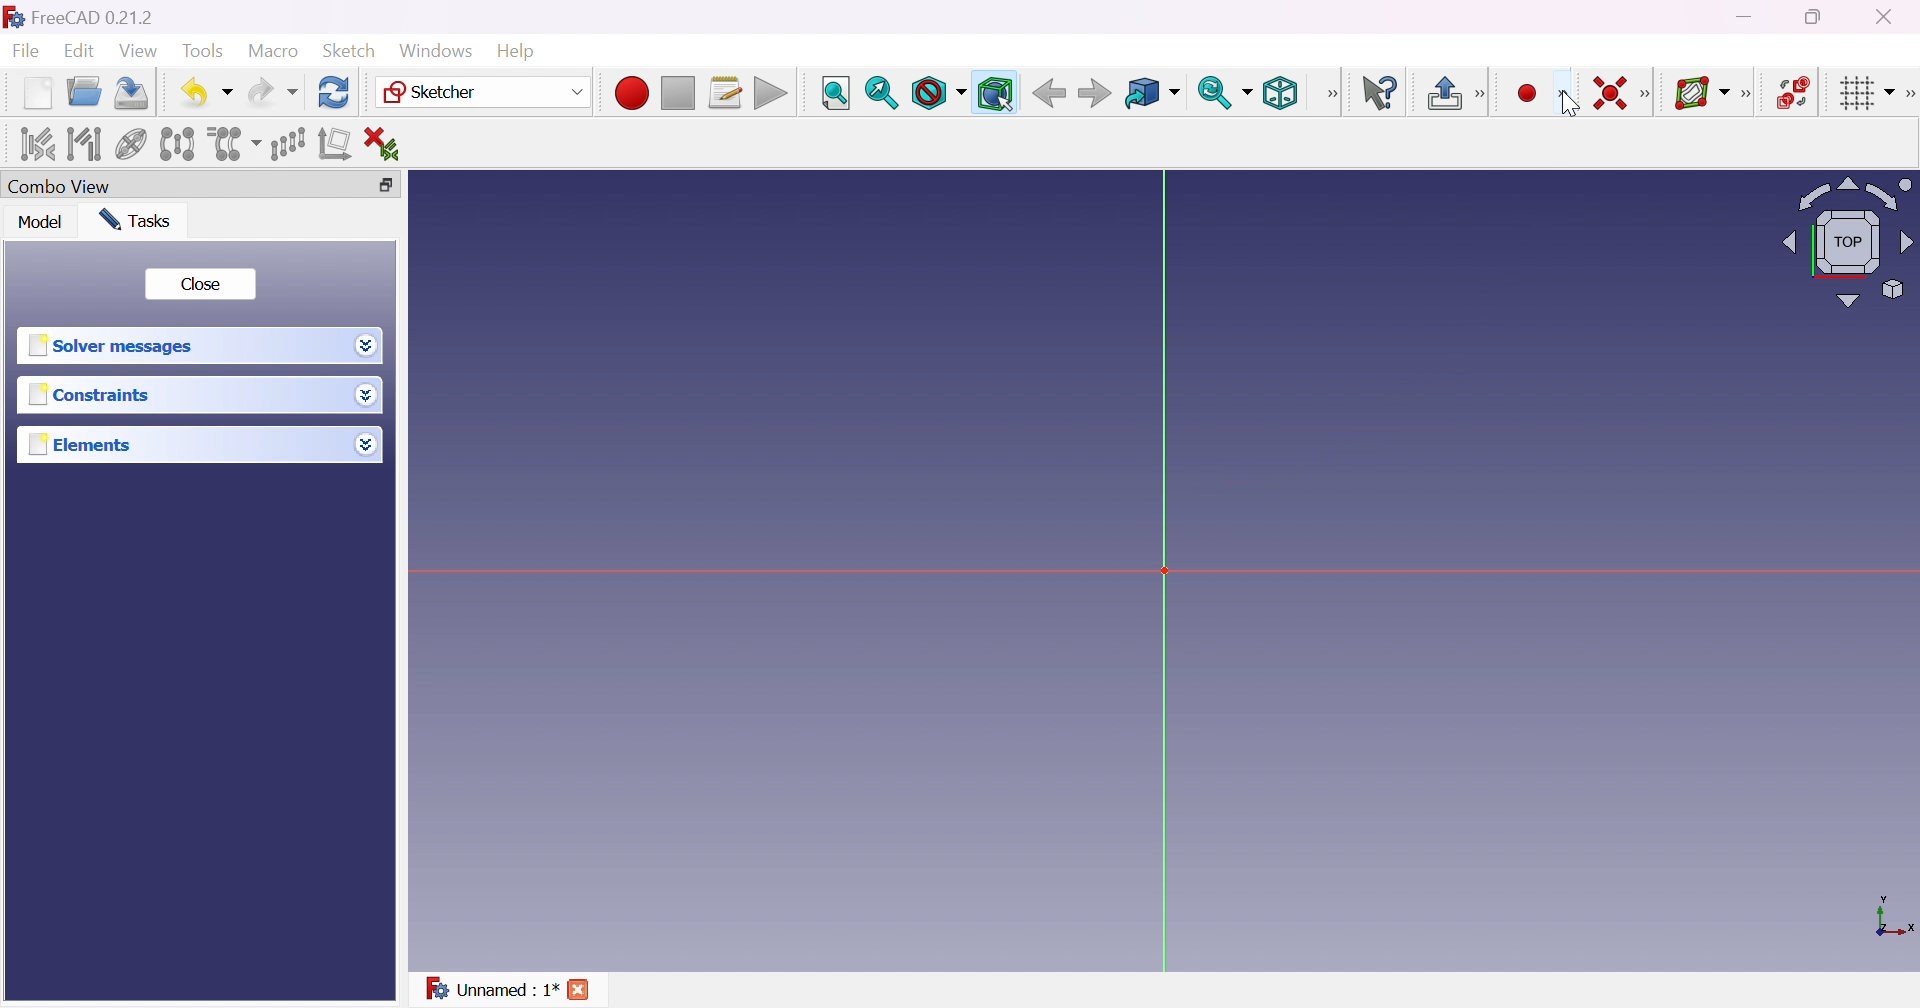 The width and height of the screenshot is (1920, 1008). Describe the element at coordinates (286, 143) in the screenshot. I see `Rectangular array` at that location.